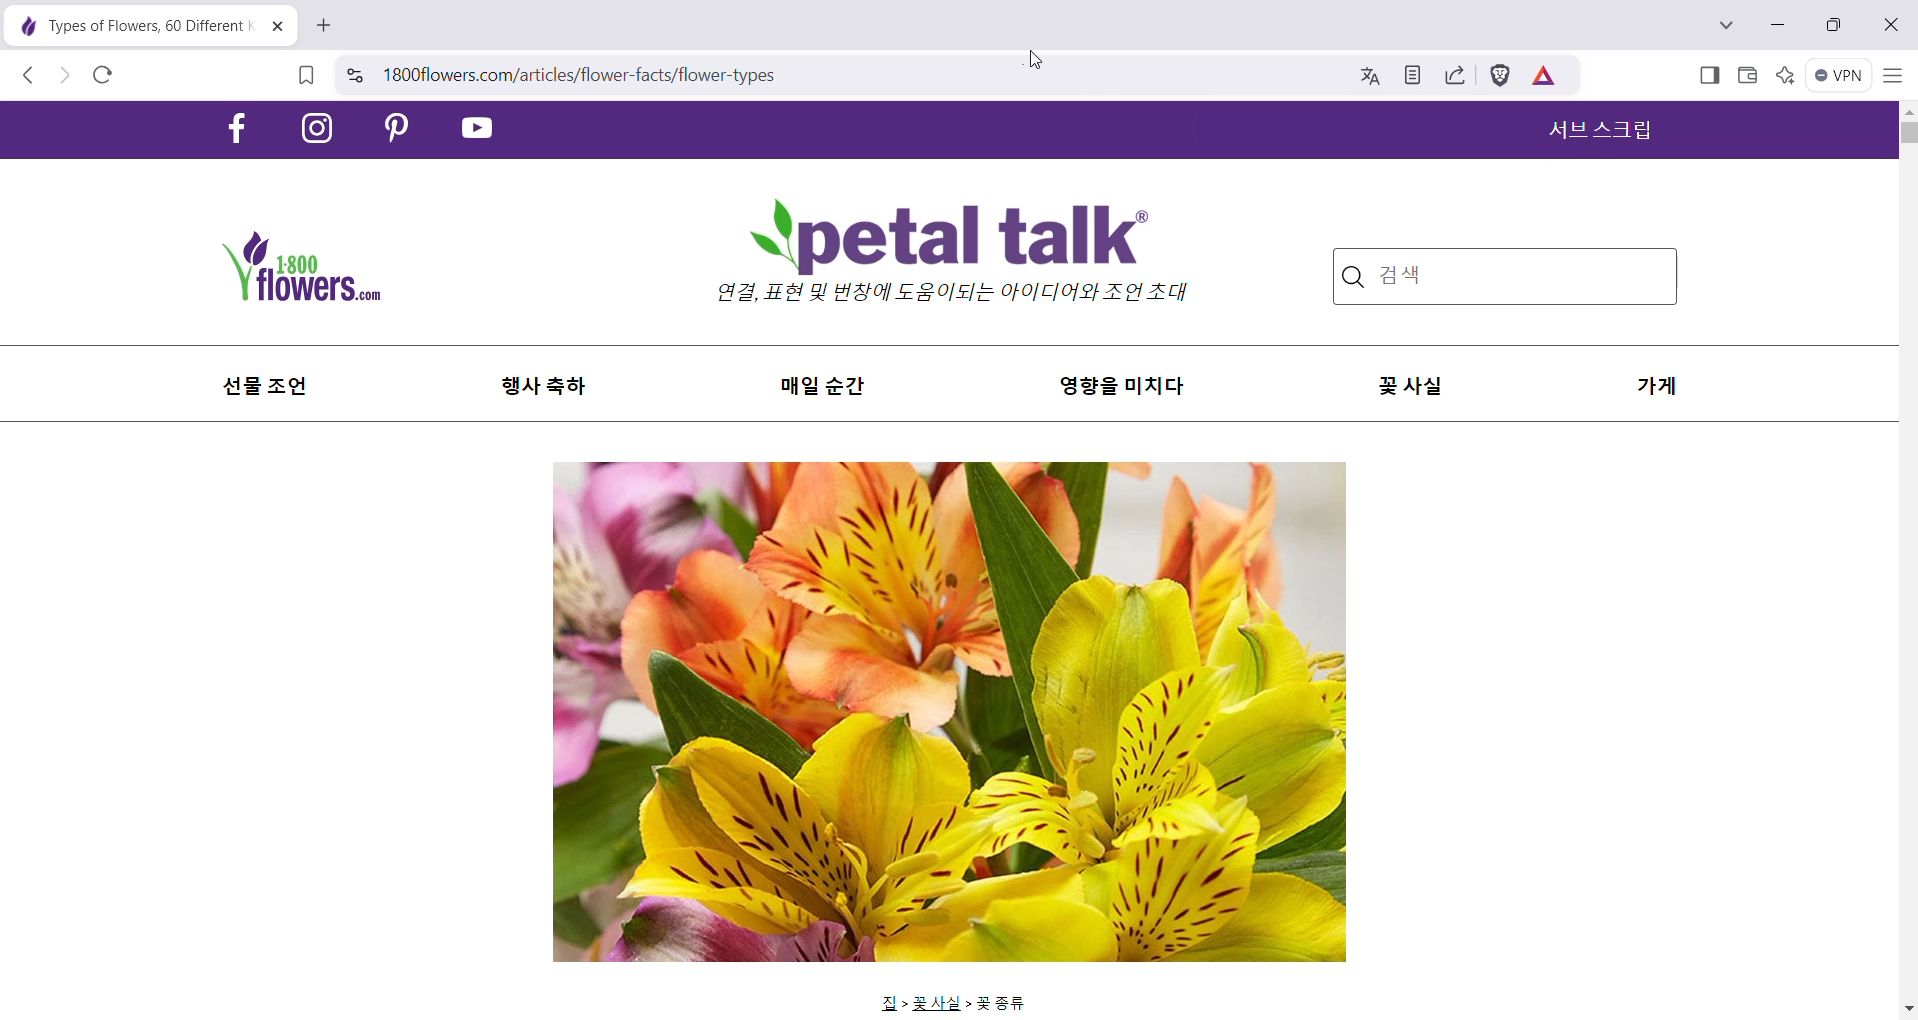 Image resolution: width=1918 pixels, height=1020 pixels. I want to click on Reload this page, so click(106, 77).